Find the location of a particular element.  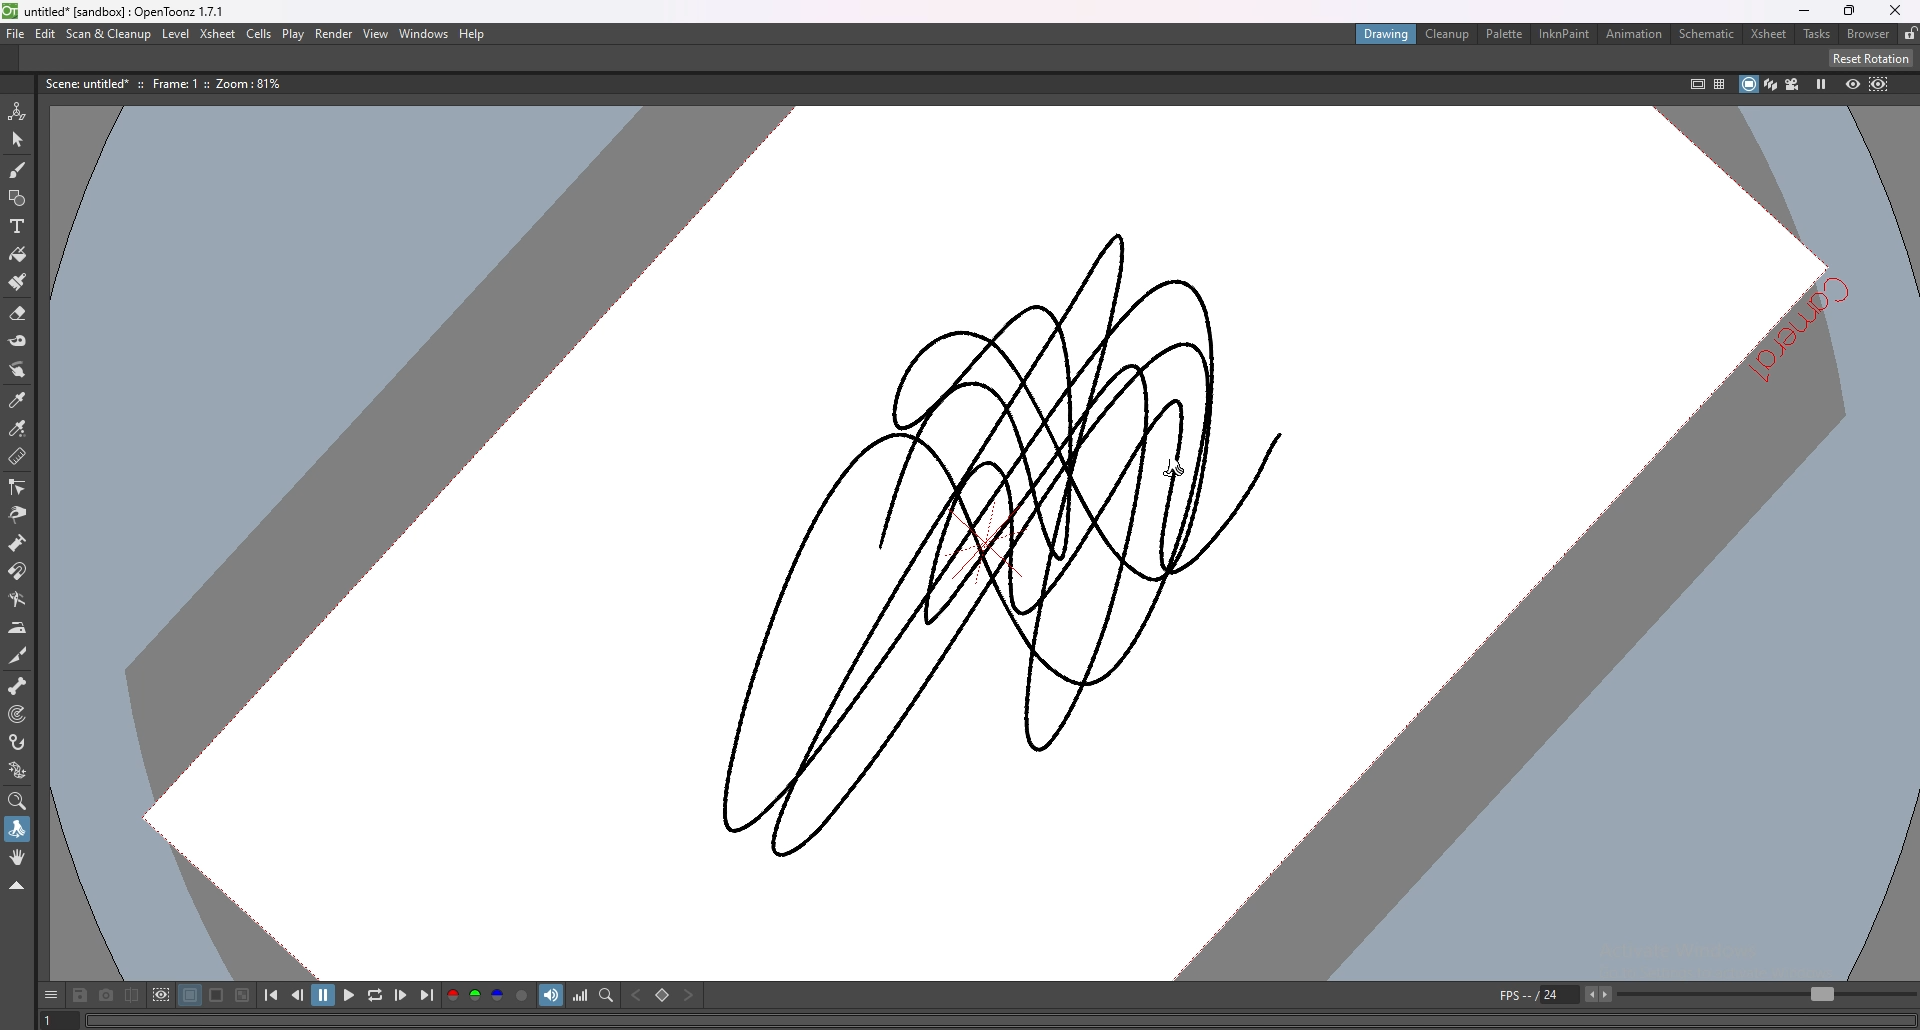

zoom is located at coordinates (17, 801).